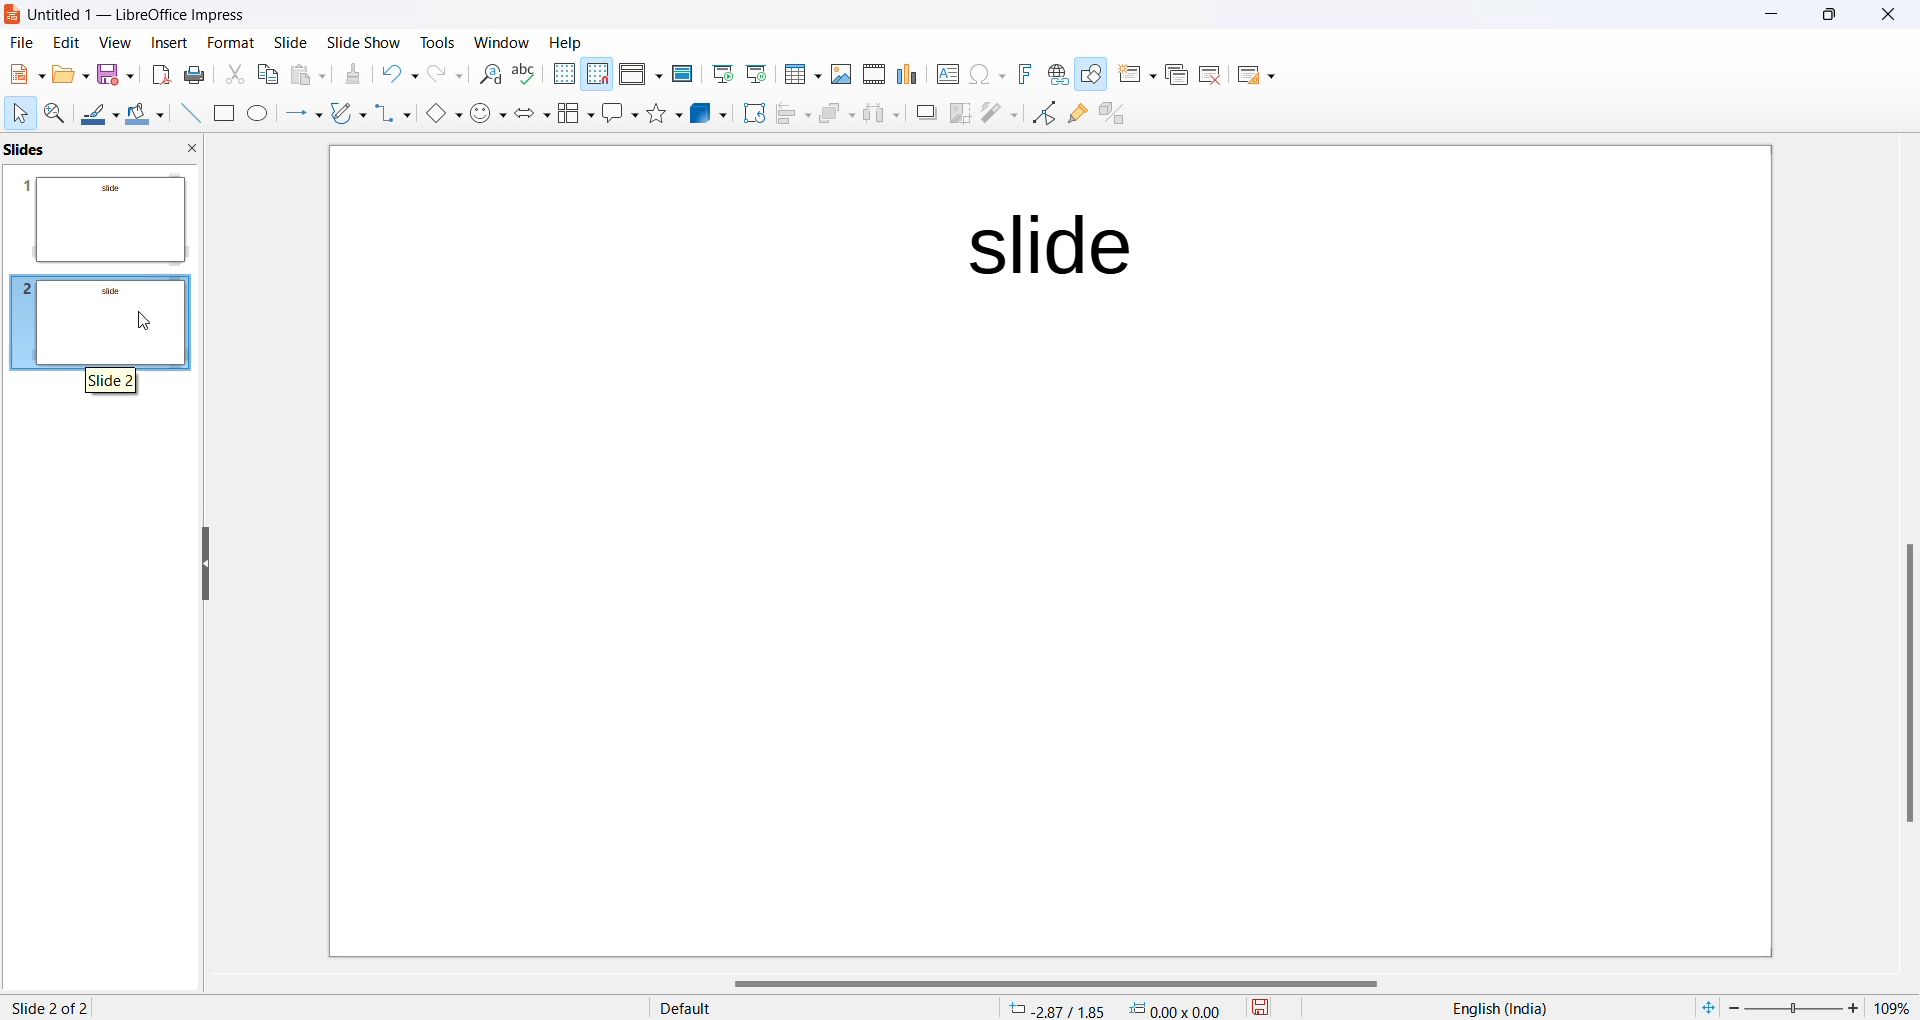 The image size is (1920, 1020). I want to click on Start from first slide, so click(723, 75).